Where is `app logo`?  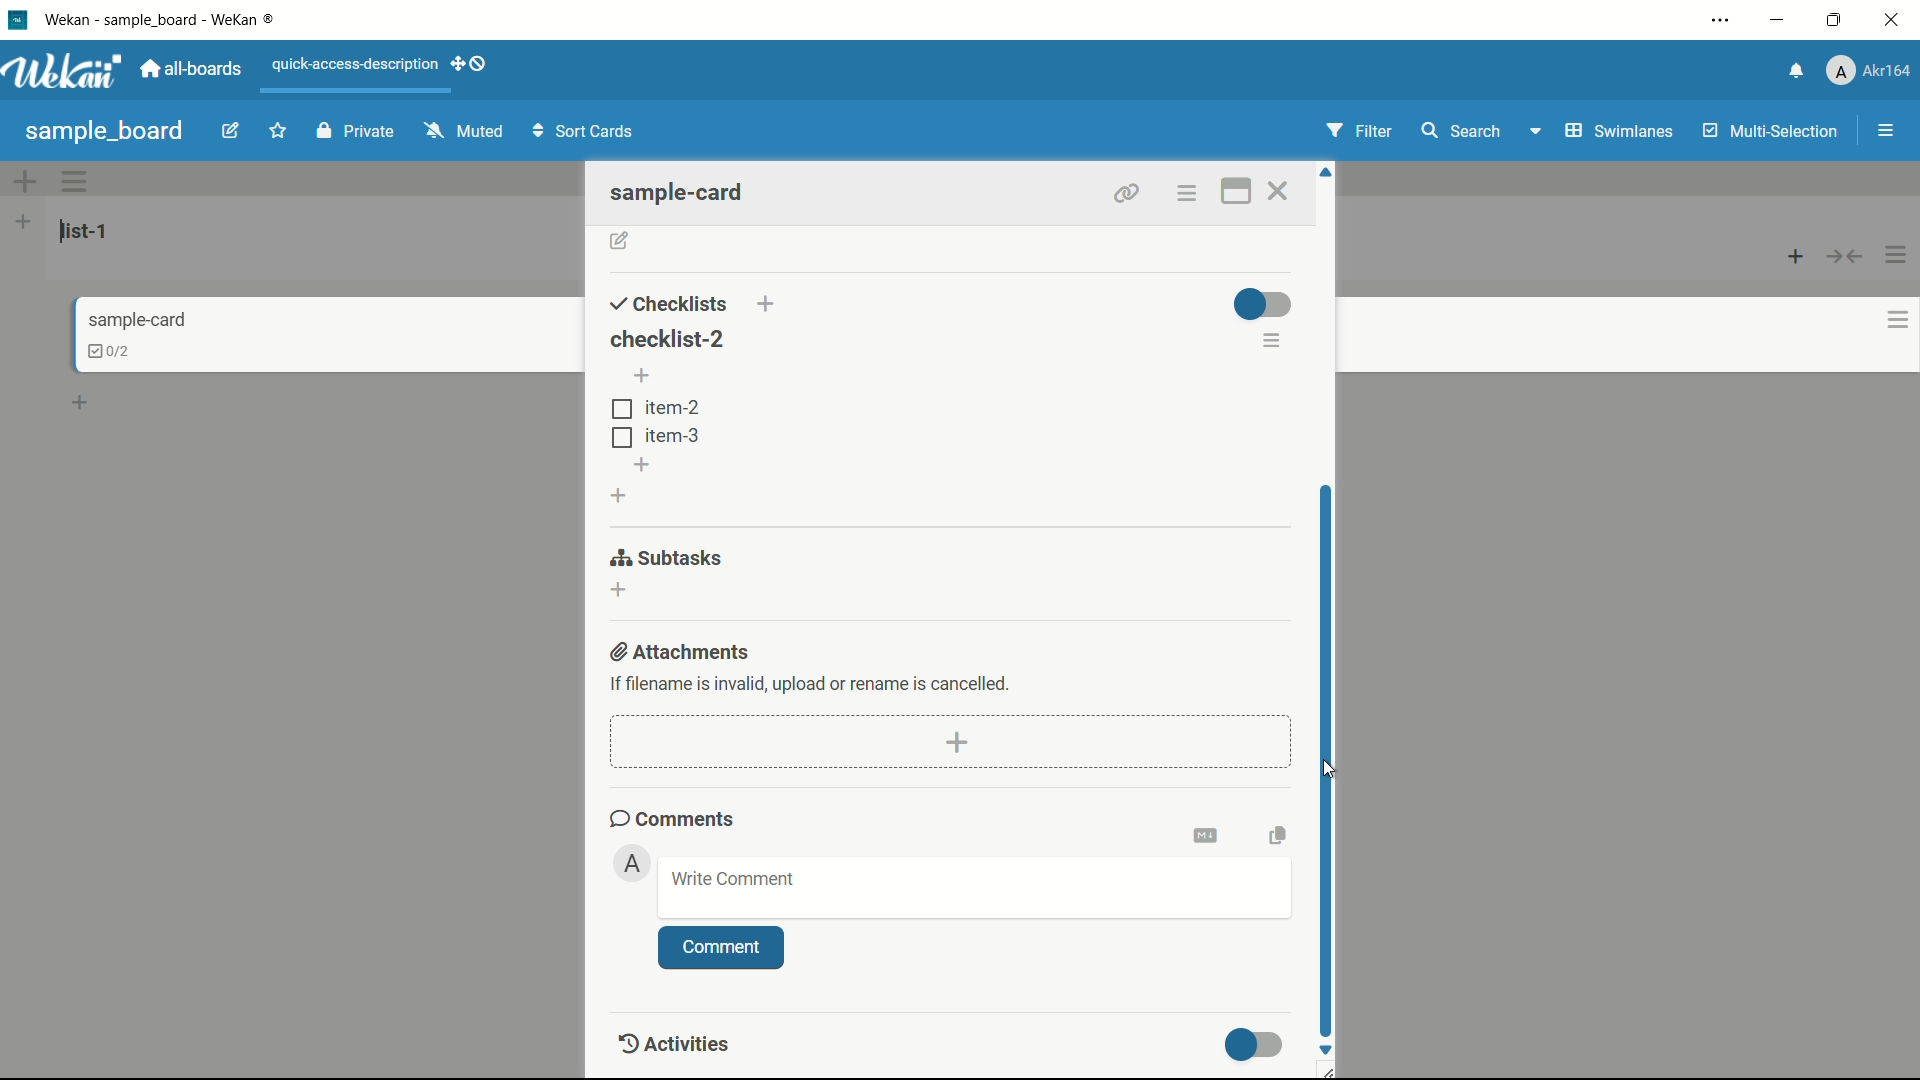 app logo is located at coordinates (69, 72).